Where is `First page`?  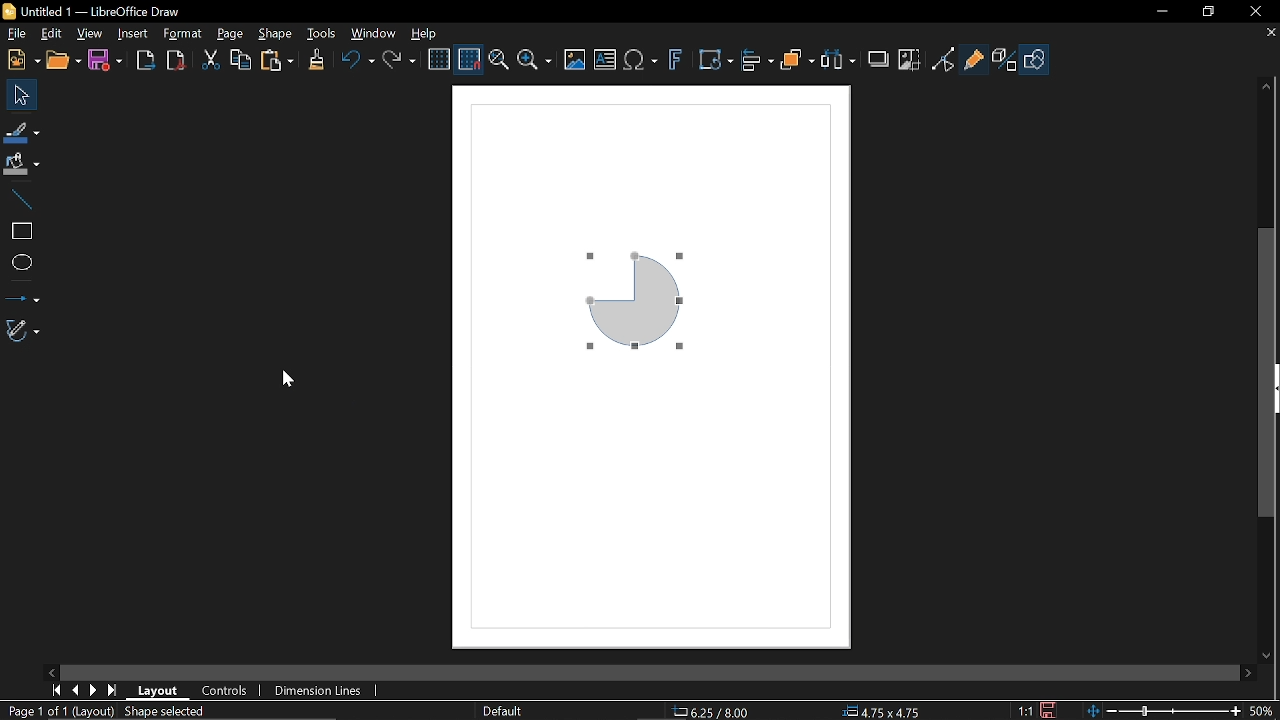 First page is located at coordinates (53, 689).